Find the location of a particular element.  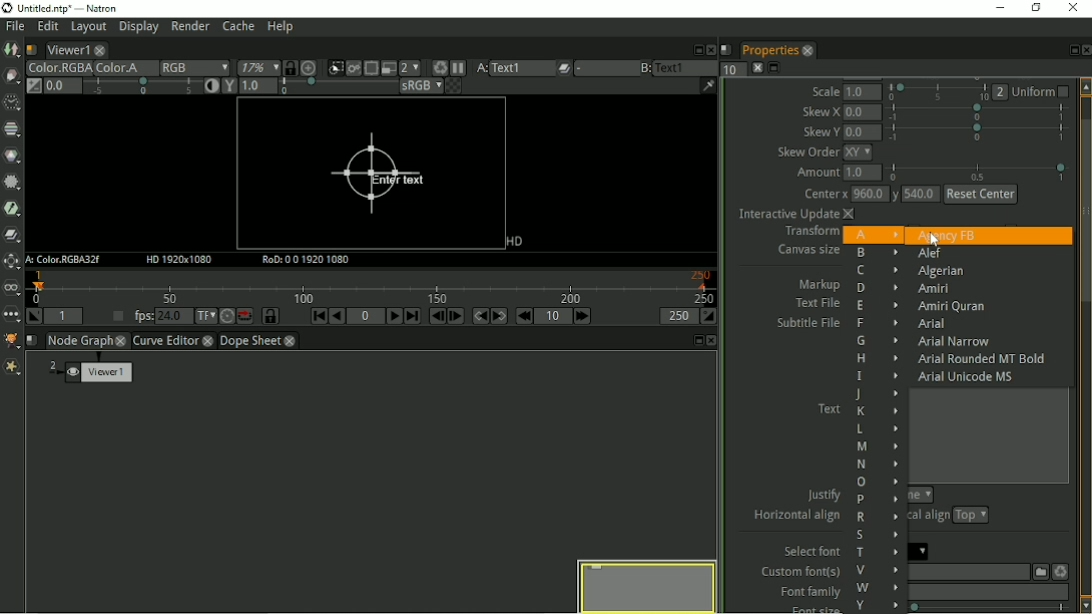

Interactive Update is located at coordinates (794, 215).